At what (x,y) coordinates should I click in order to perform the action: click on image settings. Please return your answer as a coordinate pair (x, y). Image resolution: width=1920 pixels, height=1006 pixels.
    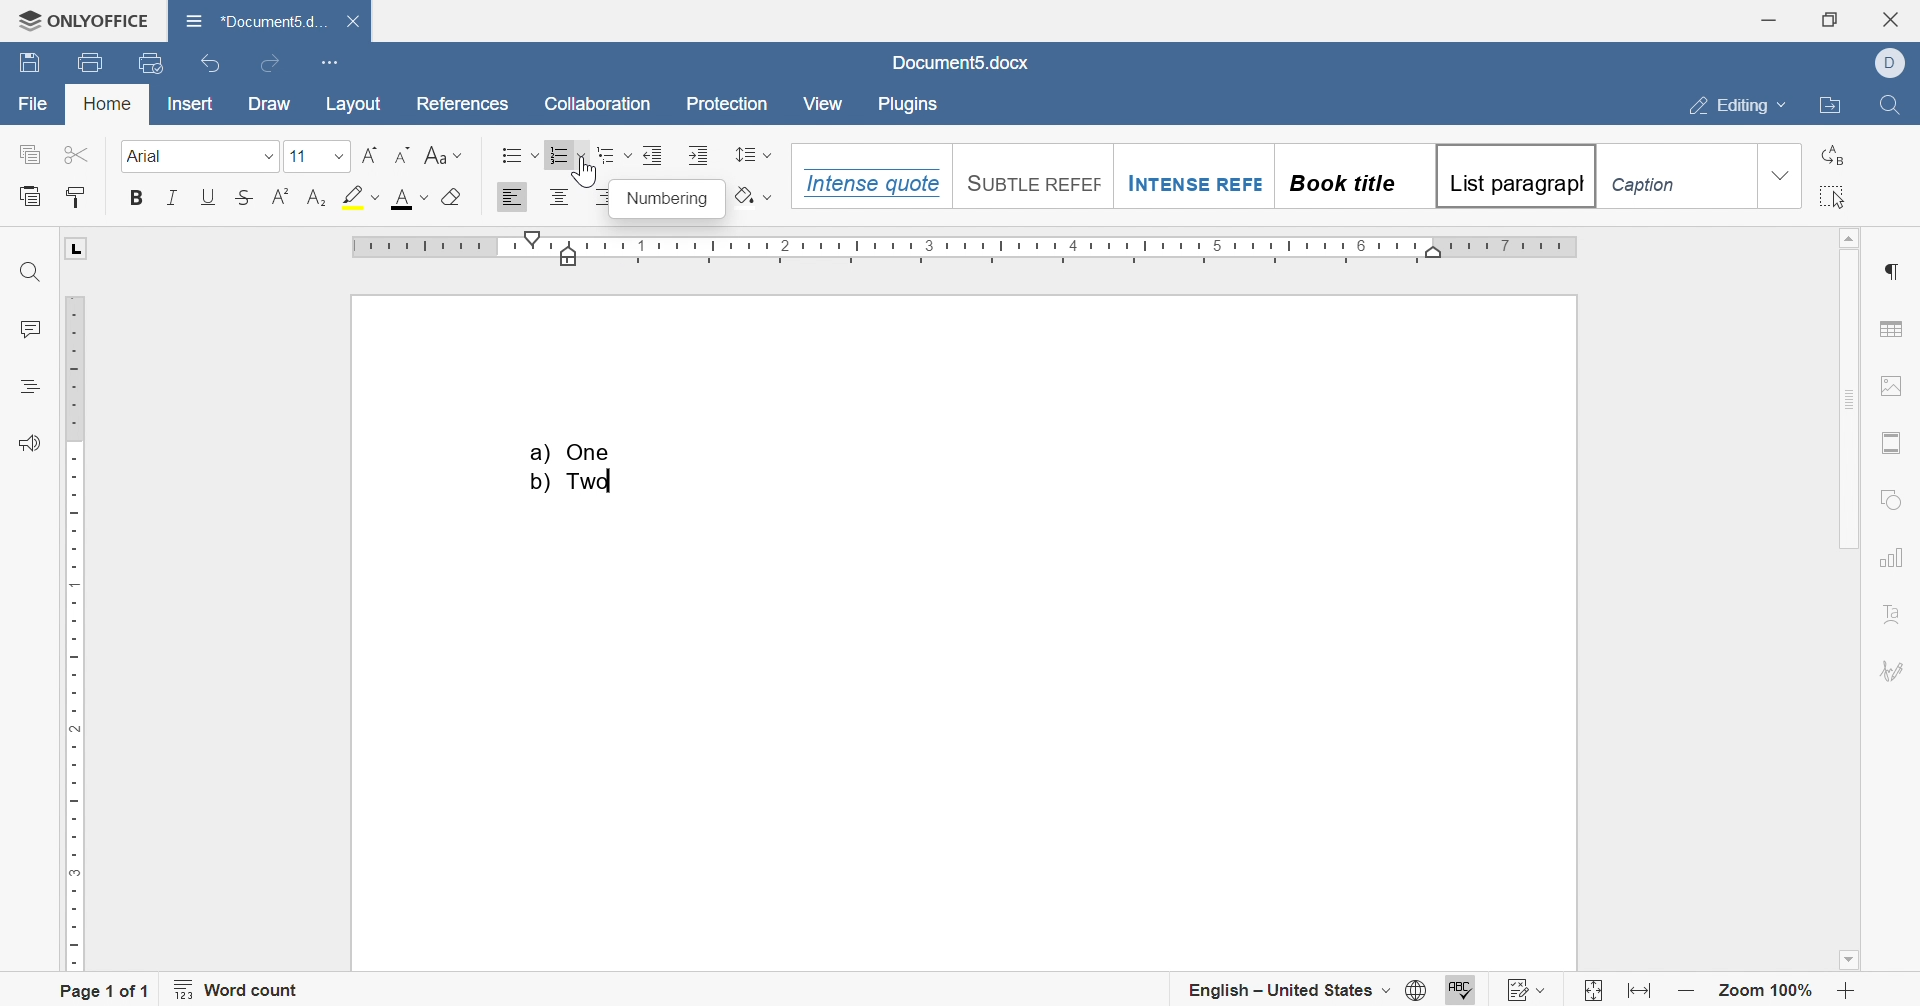
    Looking at the image, I should click on (1894, 386).